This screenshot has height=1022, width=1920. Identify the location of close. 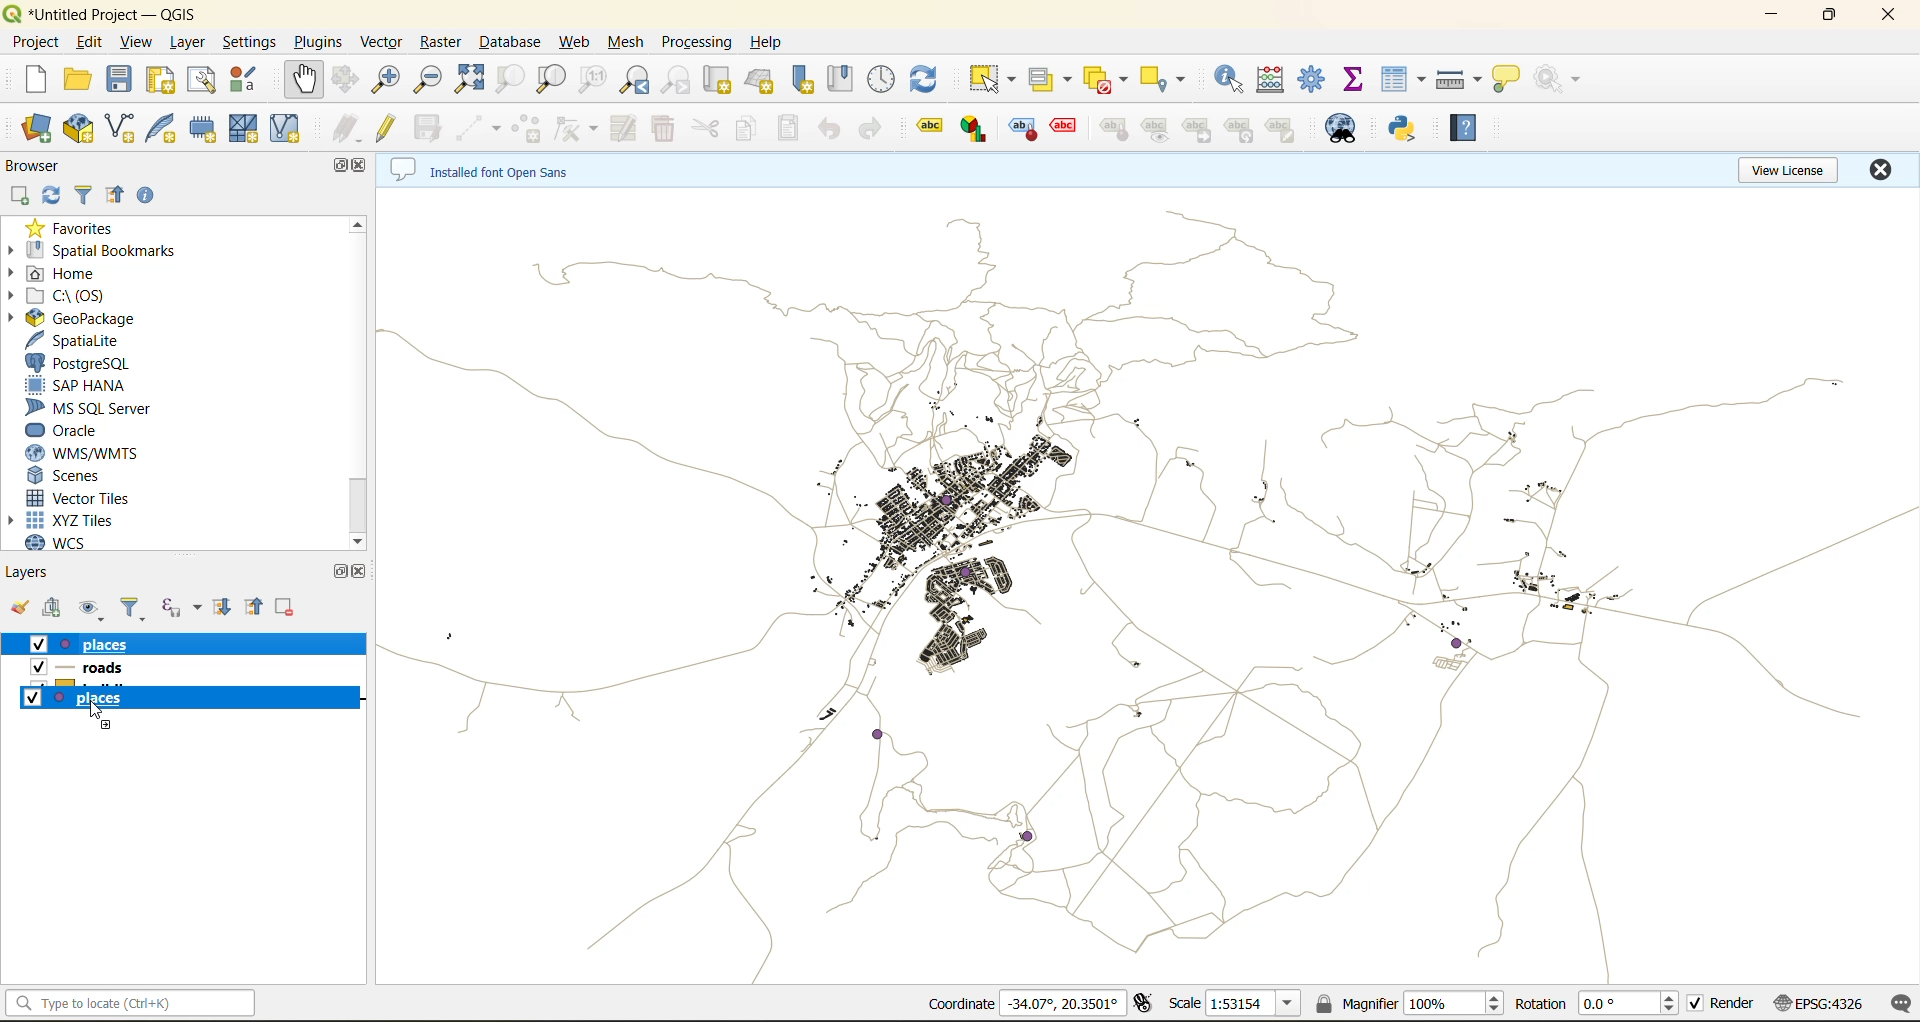
(364, 167).